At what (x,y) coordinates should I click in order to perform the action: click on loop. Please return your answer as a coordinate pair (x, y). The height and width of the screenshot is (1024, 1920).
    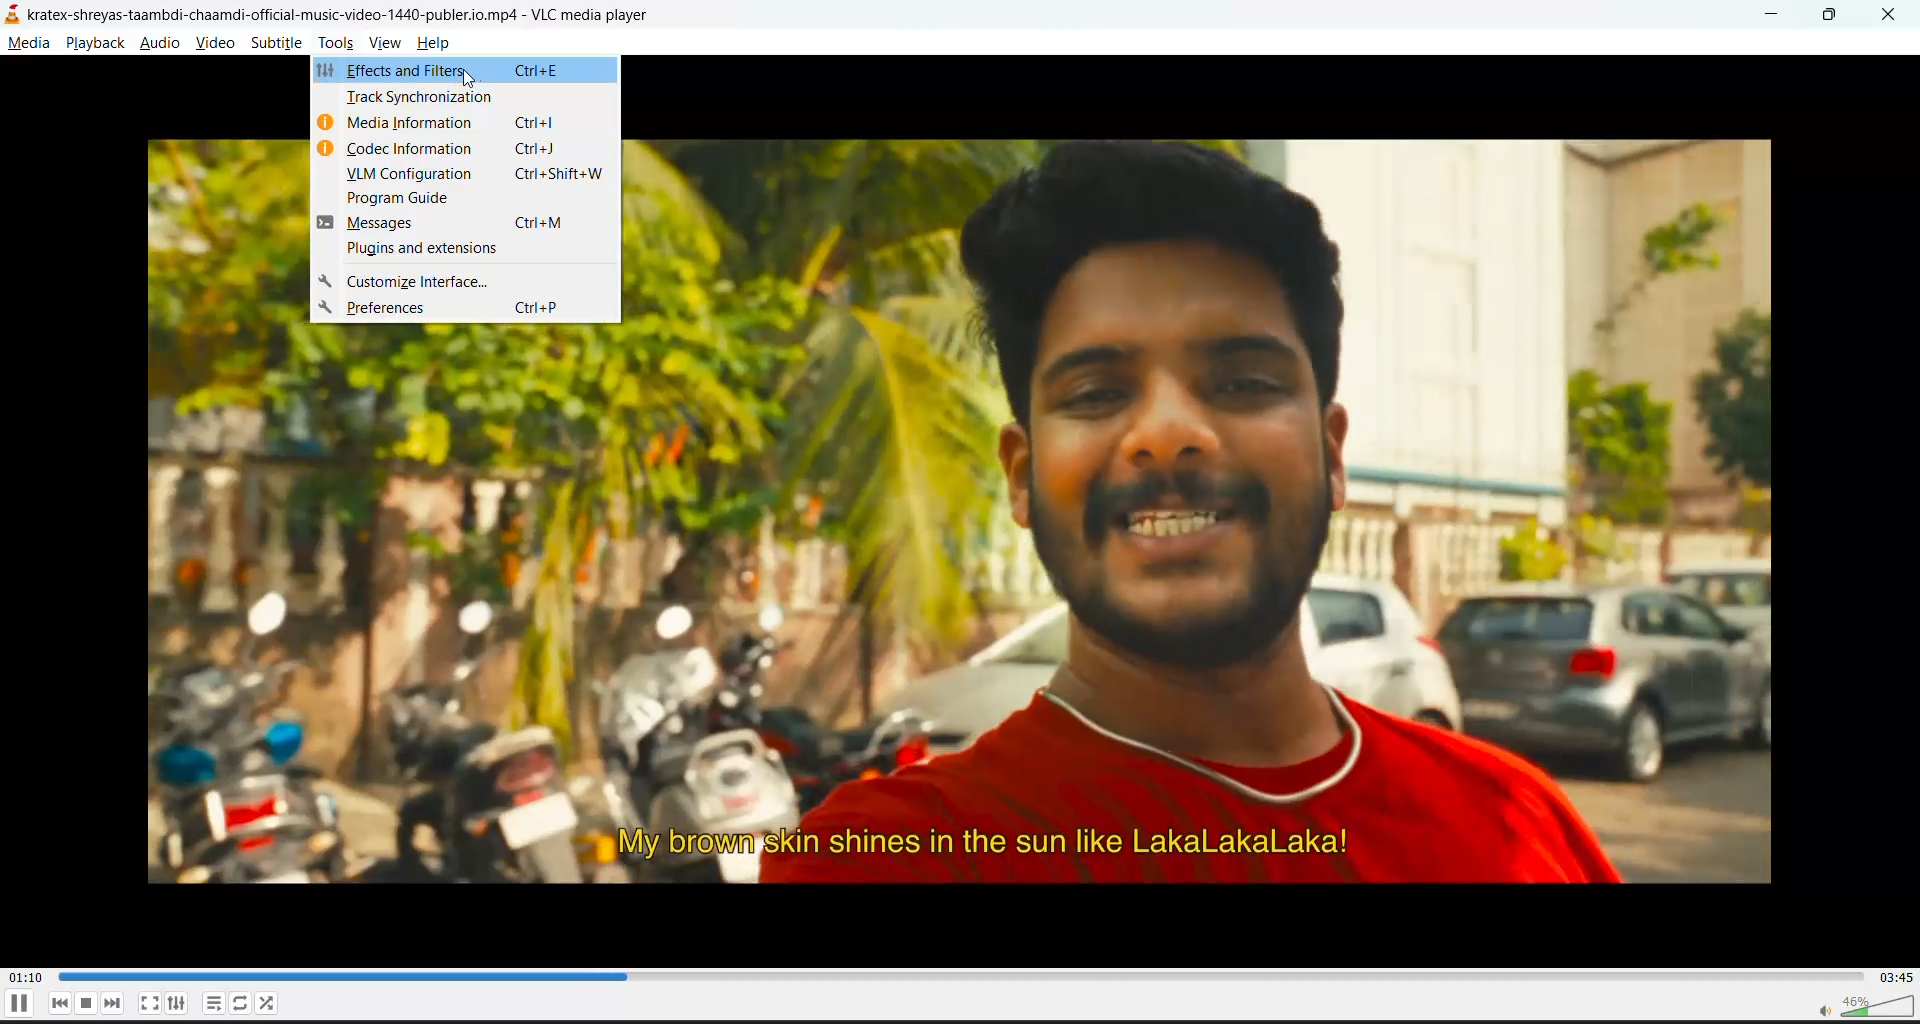
    Looking at the image, I should click on (238, 1004).